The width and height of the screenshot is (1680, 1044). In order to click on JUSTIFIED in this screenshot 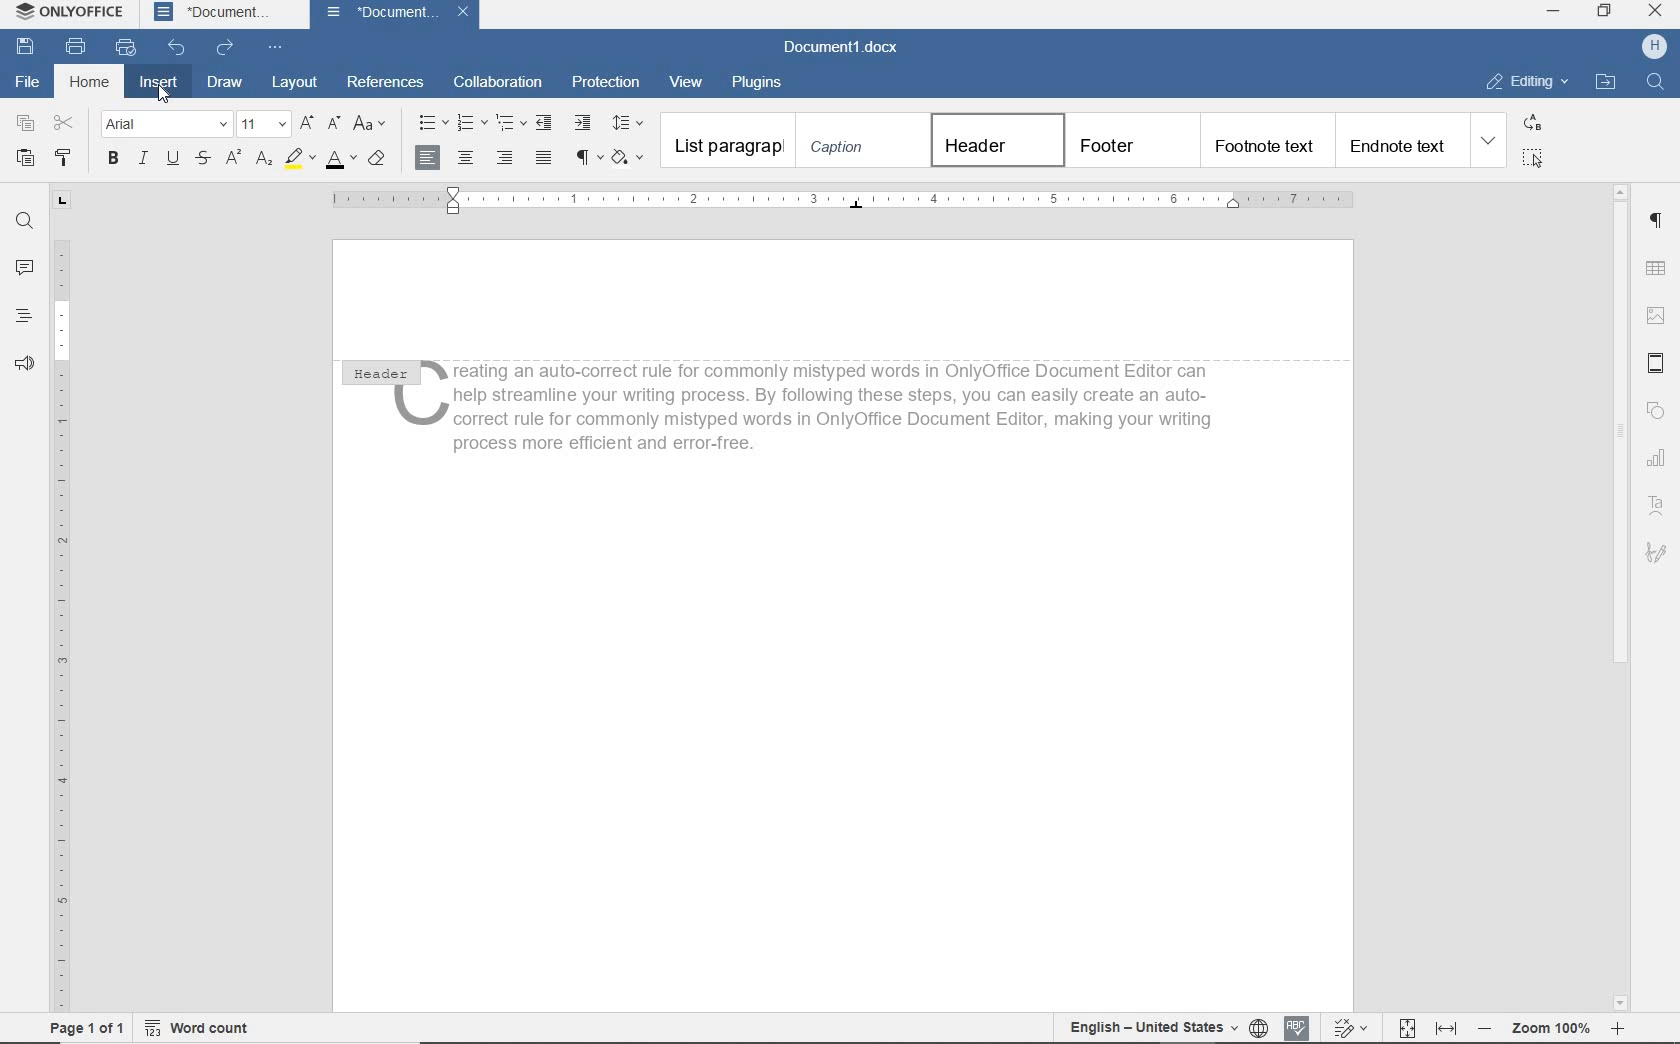, I will do `click(545, 159)`.